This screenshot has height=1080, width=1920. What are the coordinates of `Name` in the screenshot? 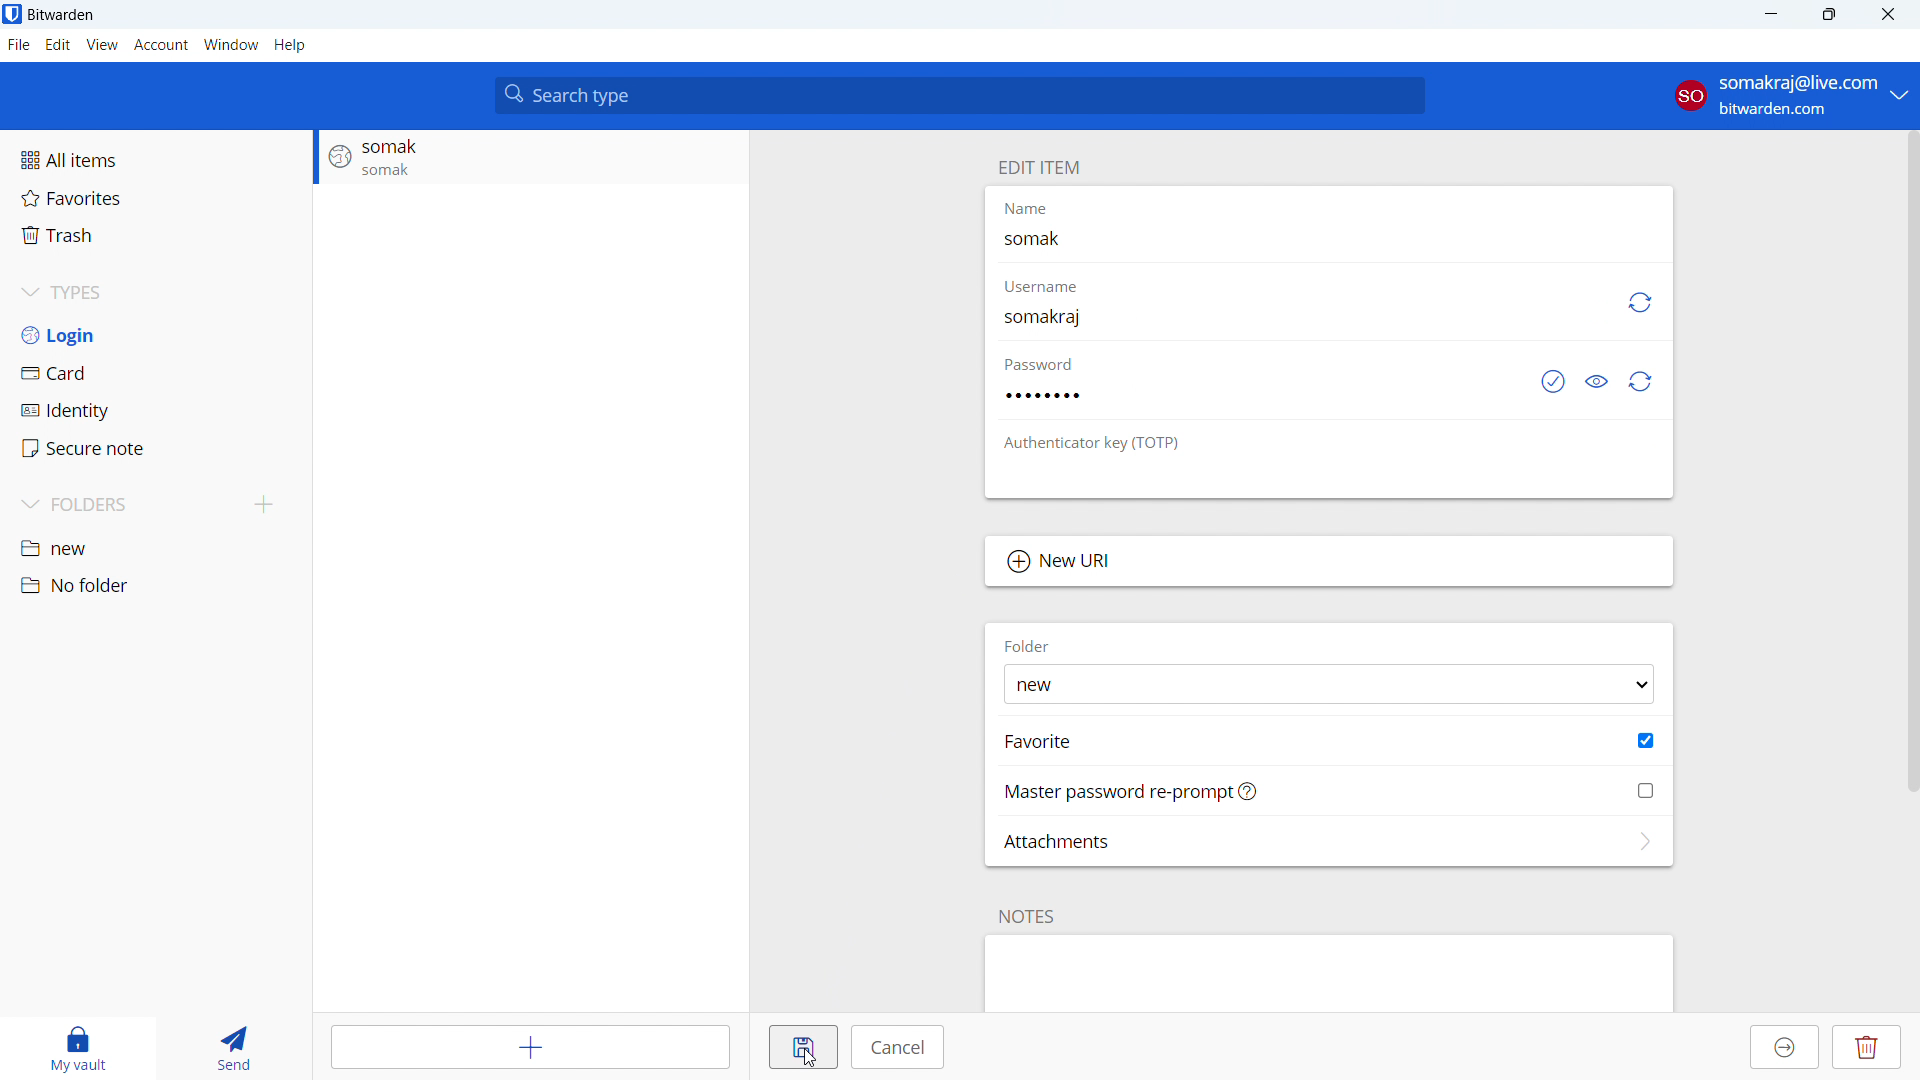 It's located at (1035, 211).